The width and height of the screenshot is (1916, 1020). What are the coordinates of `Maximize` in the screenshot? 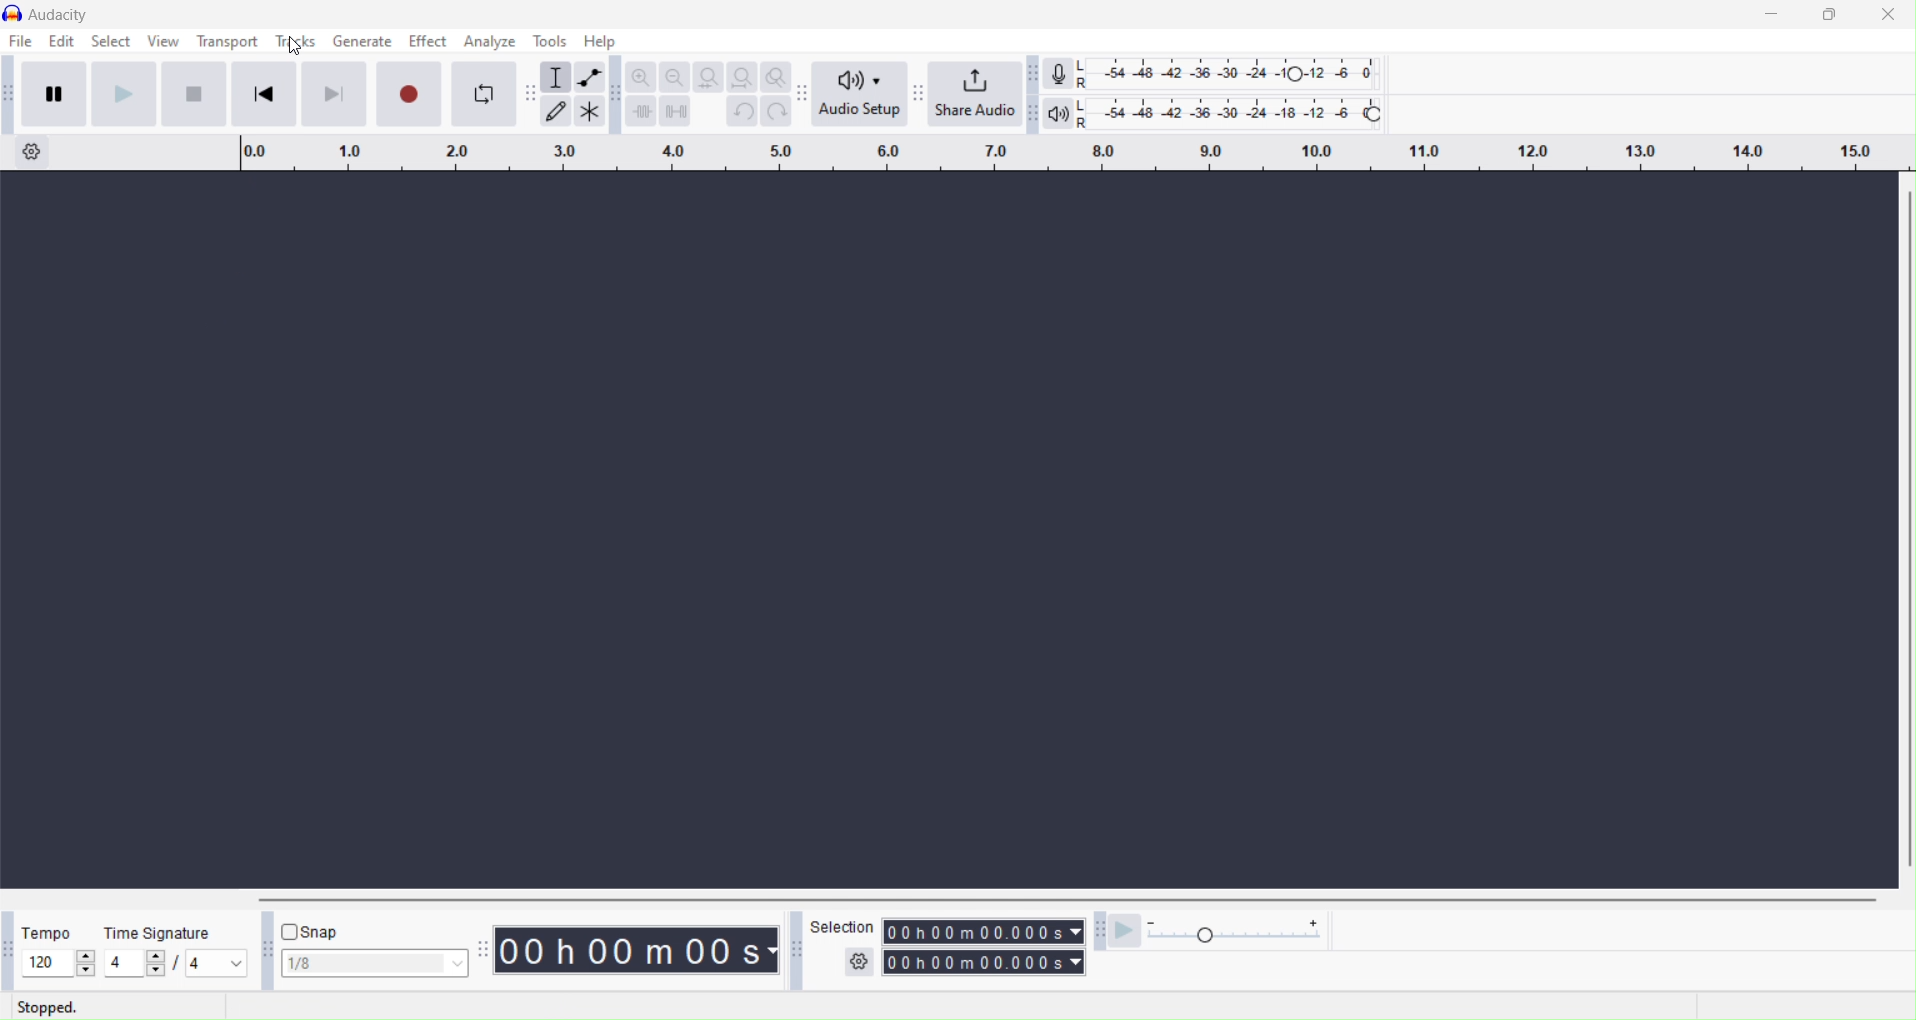 It's located at (1832, 16).